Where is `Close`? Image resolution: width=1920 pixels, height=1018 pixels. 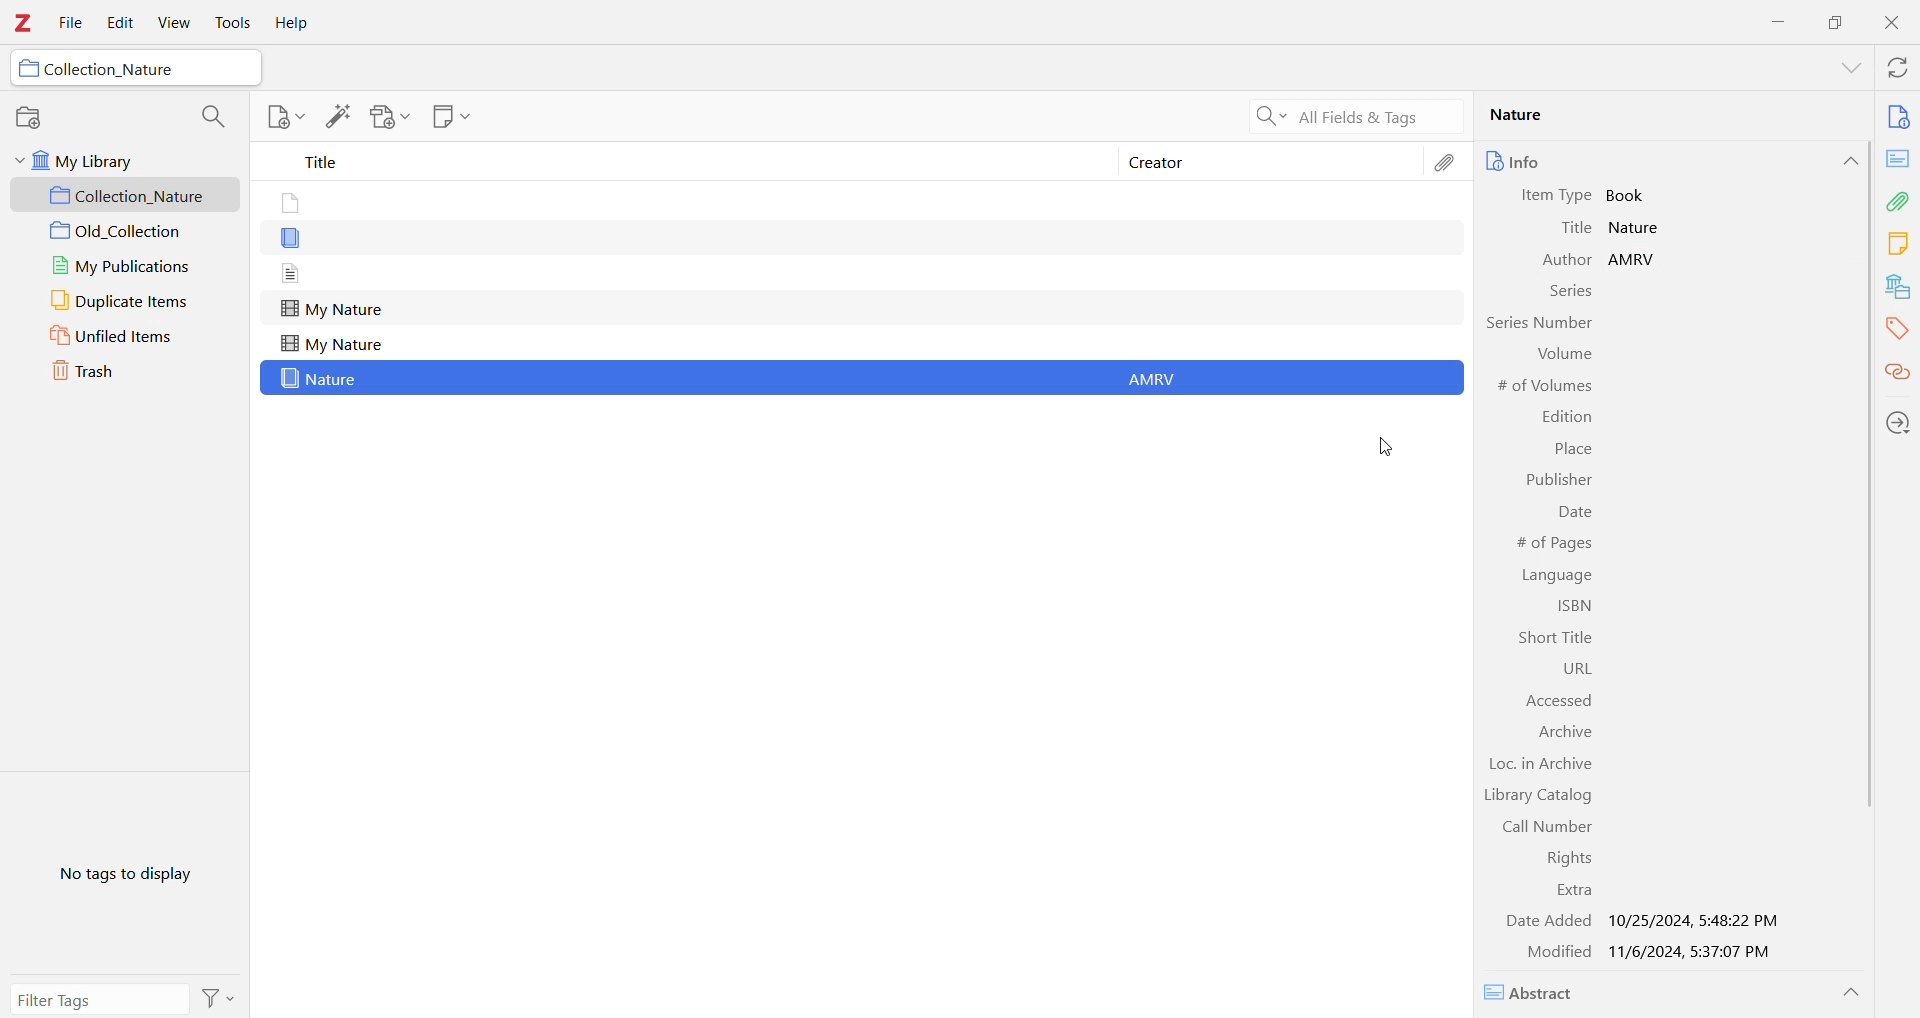 Close is located at coordinates (1896, 25).